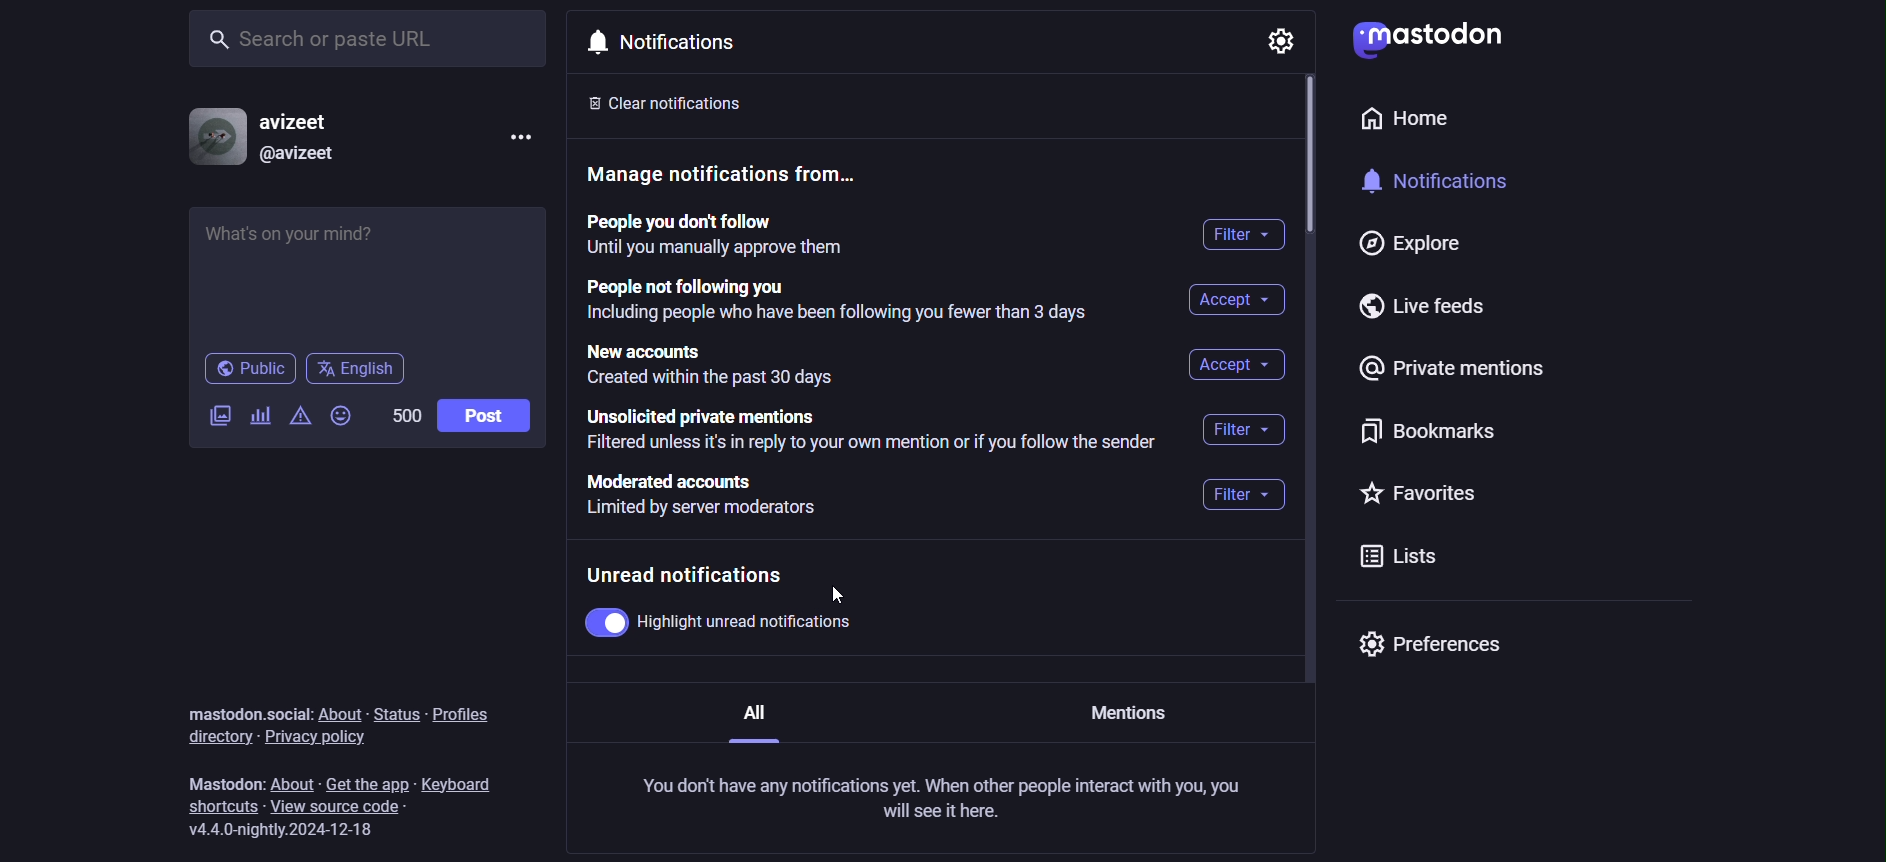 The height and width of the screenshot is (862, 1886). What do you see at coordinates (518, 134) in the screenshot?
I see `menu` at bounding box center [518, 134].